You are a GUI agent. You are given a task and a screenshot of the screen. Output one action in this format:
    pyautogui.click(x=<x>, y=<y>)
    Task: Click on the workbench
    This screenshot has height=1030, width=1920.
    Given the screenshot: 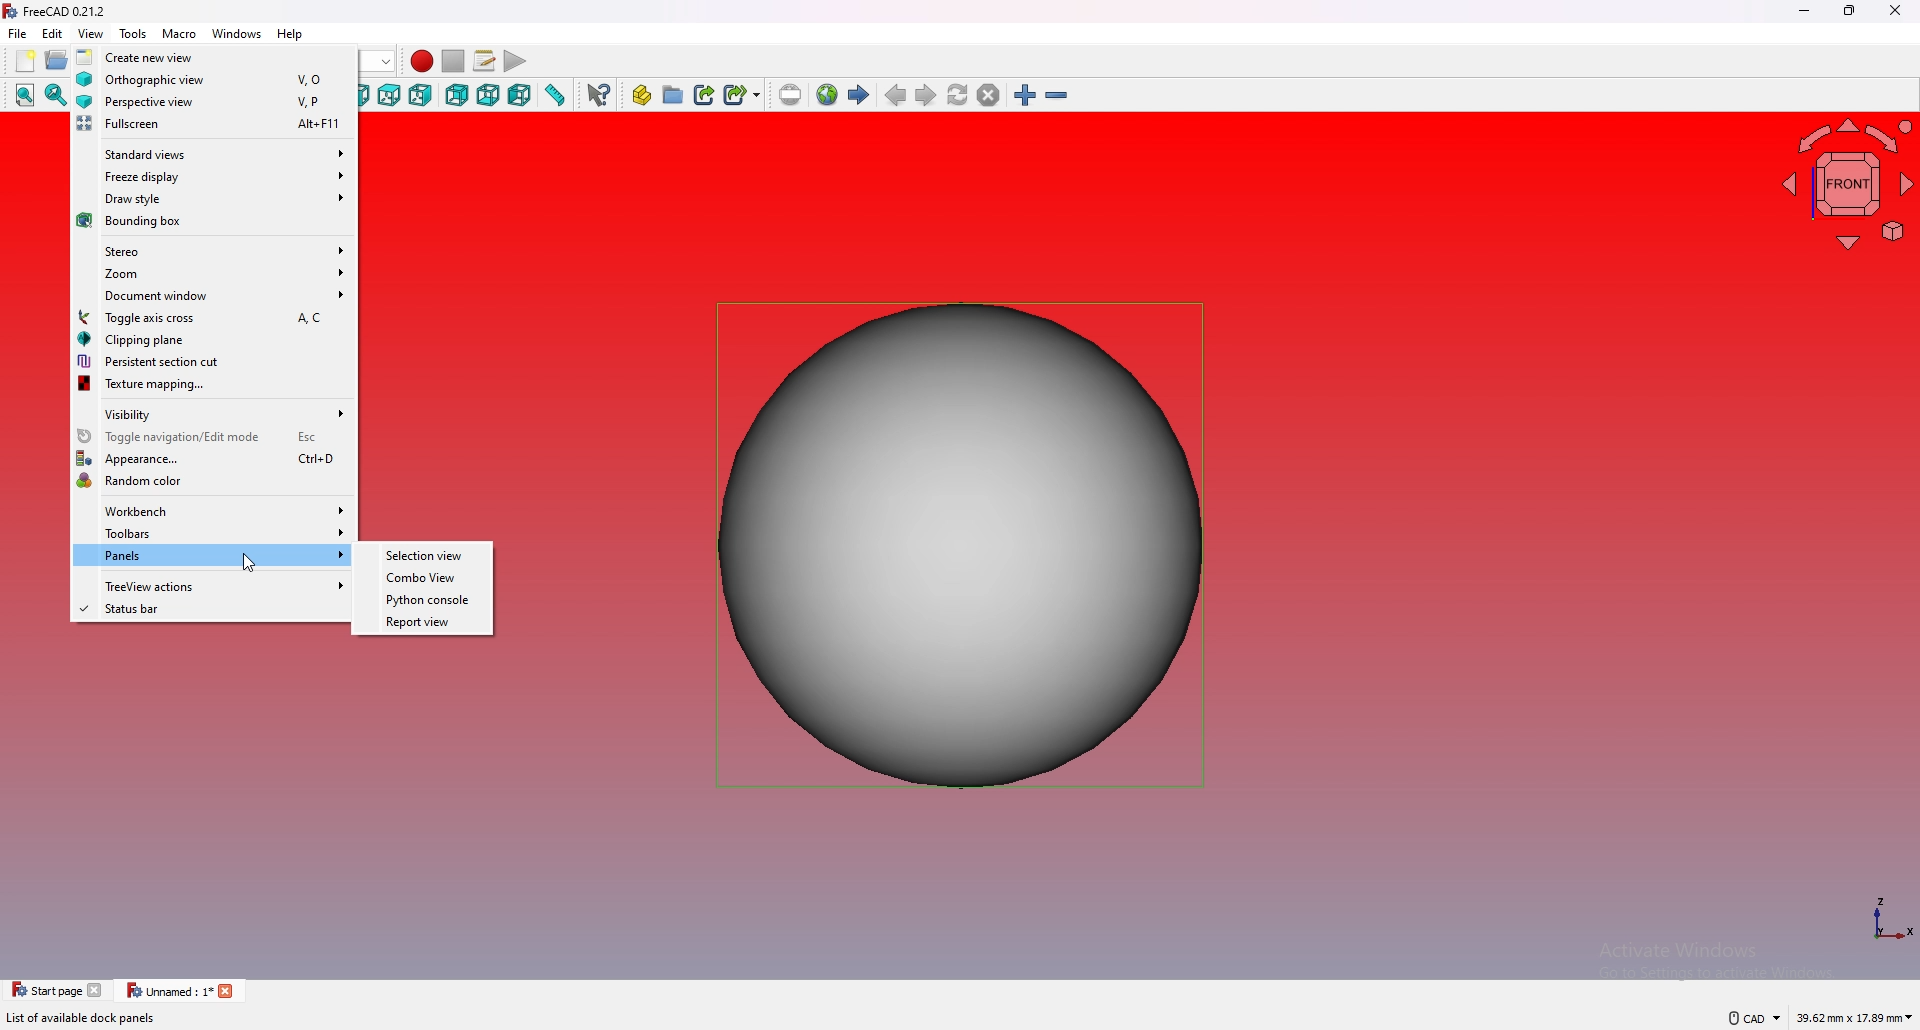 What is the action you would take?
    pyautogui.click(x=214, y=510)
    